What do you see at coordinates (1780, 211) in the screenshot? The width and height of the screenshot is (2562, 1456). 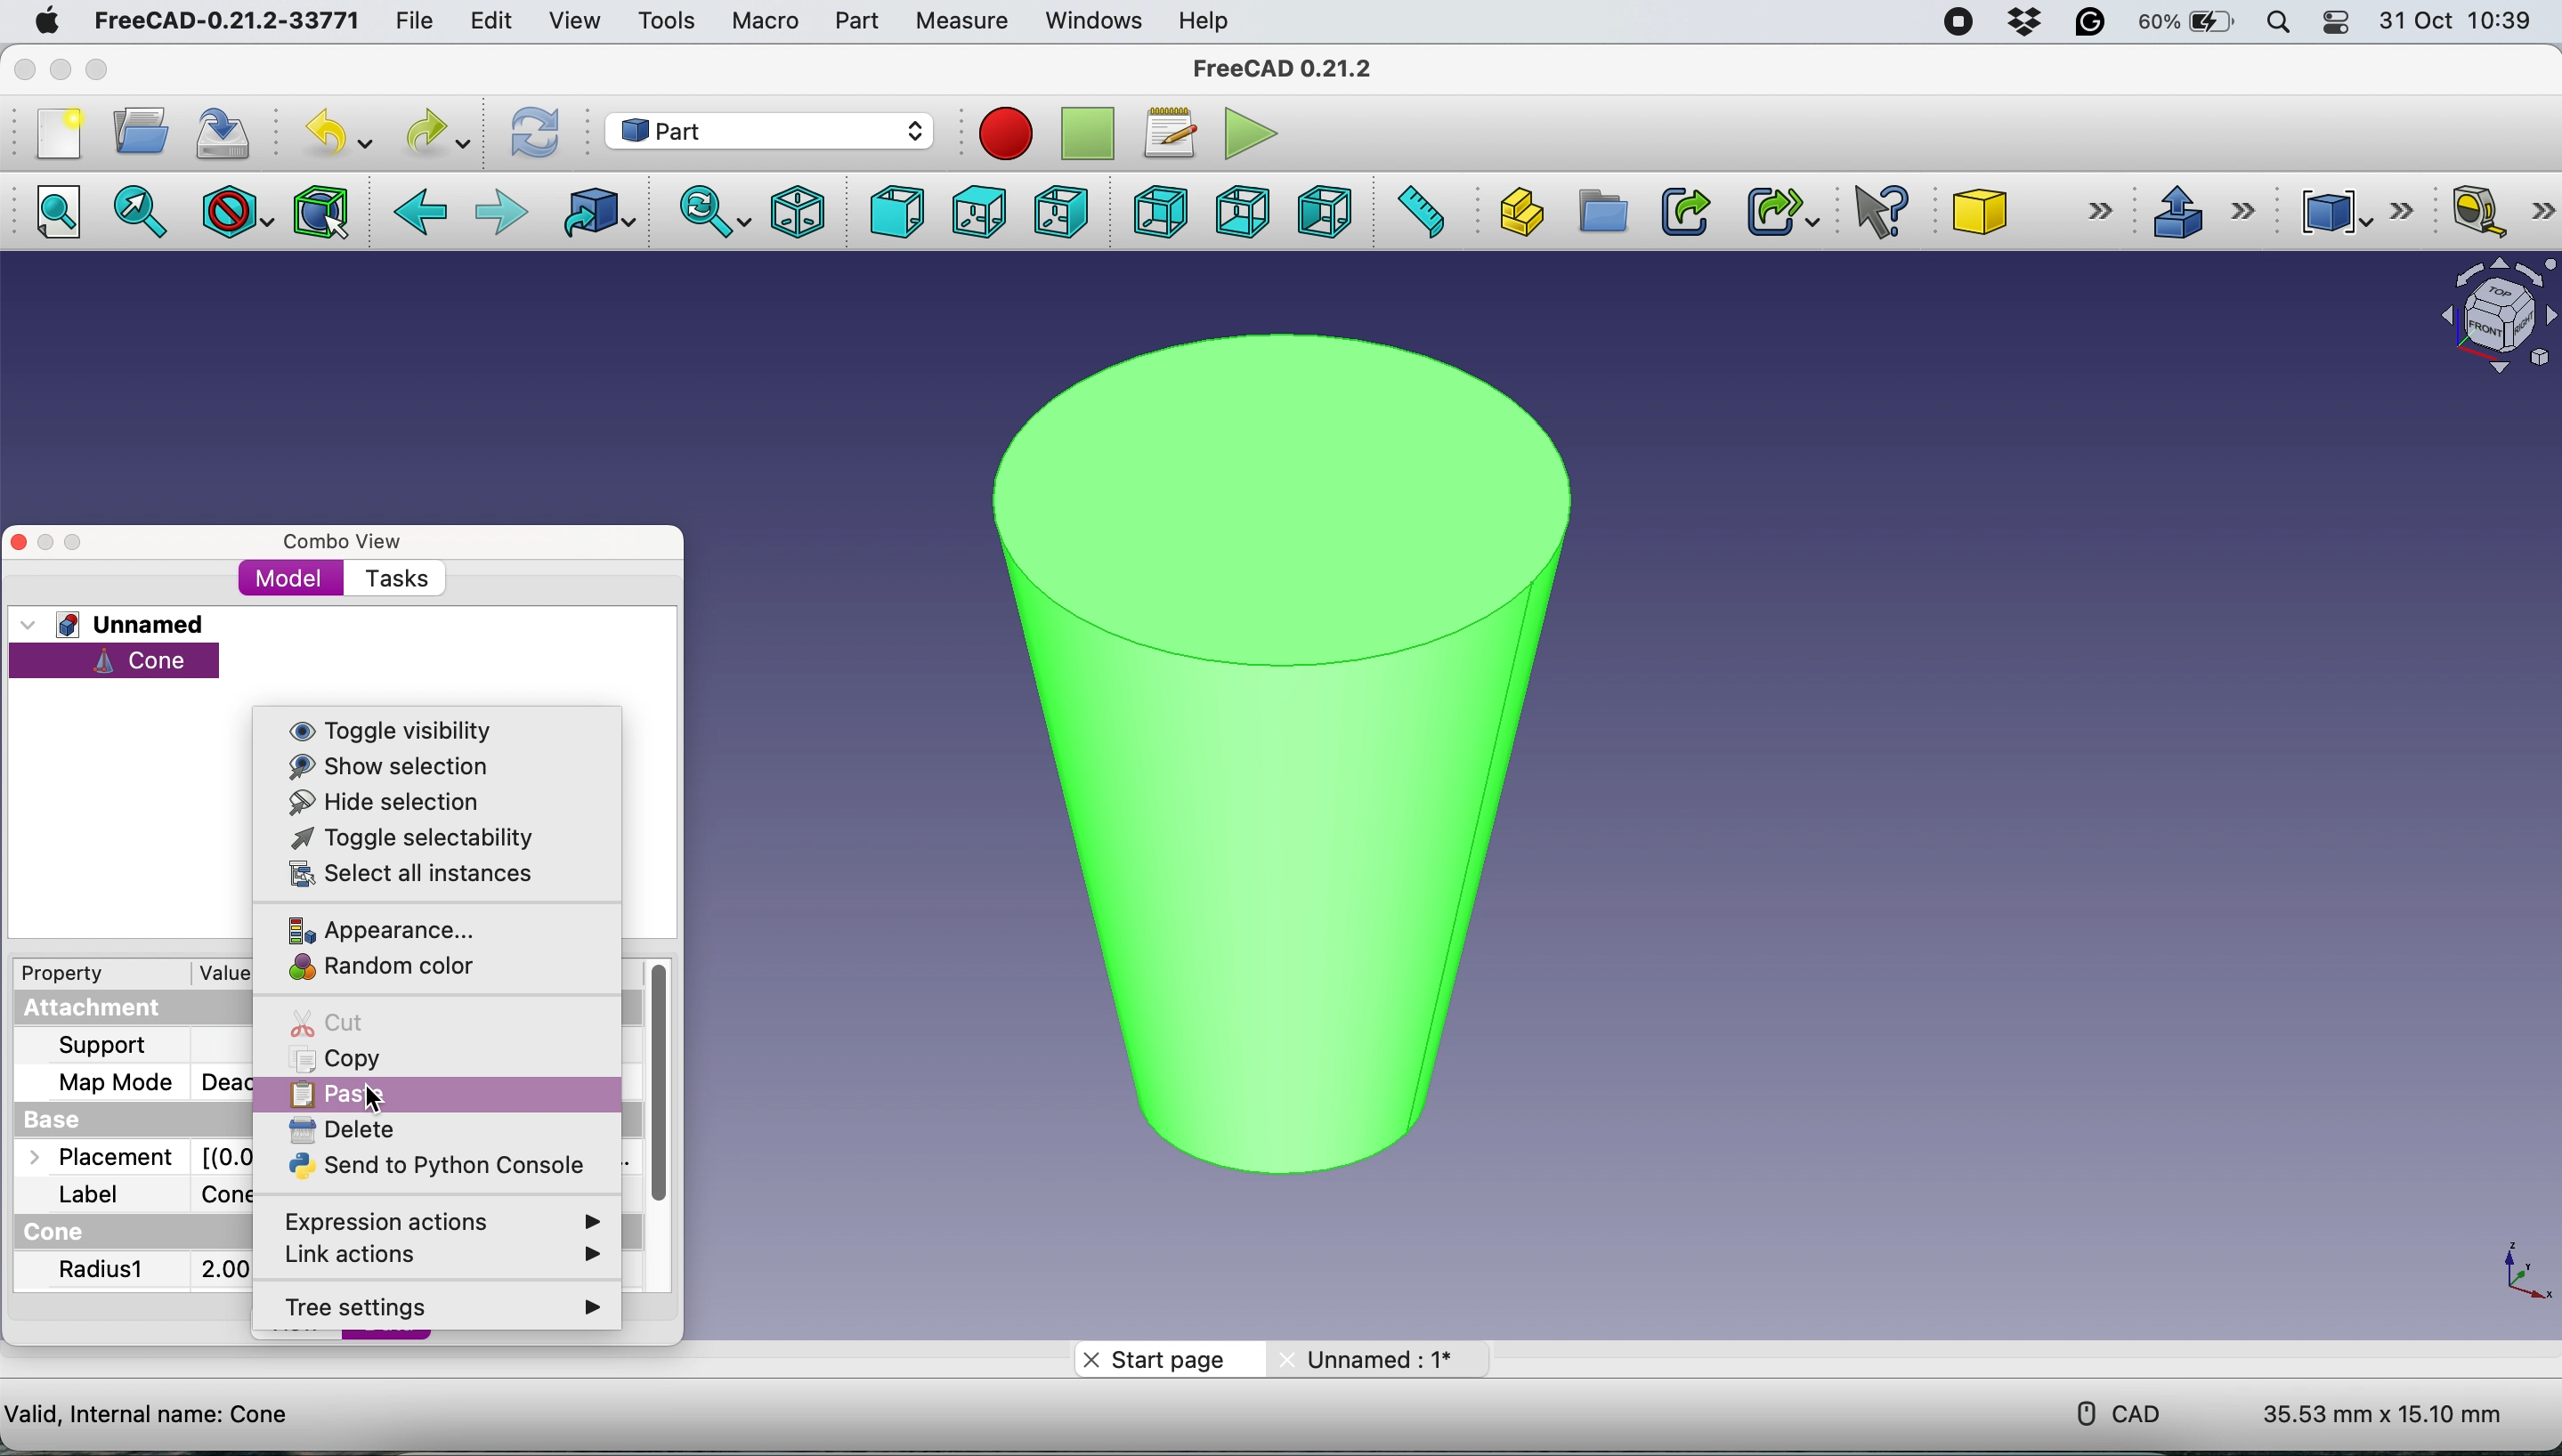 I see `make sub link` at bounding box center [1780, 211].